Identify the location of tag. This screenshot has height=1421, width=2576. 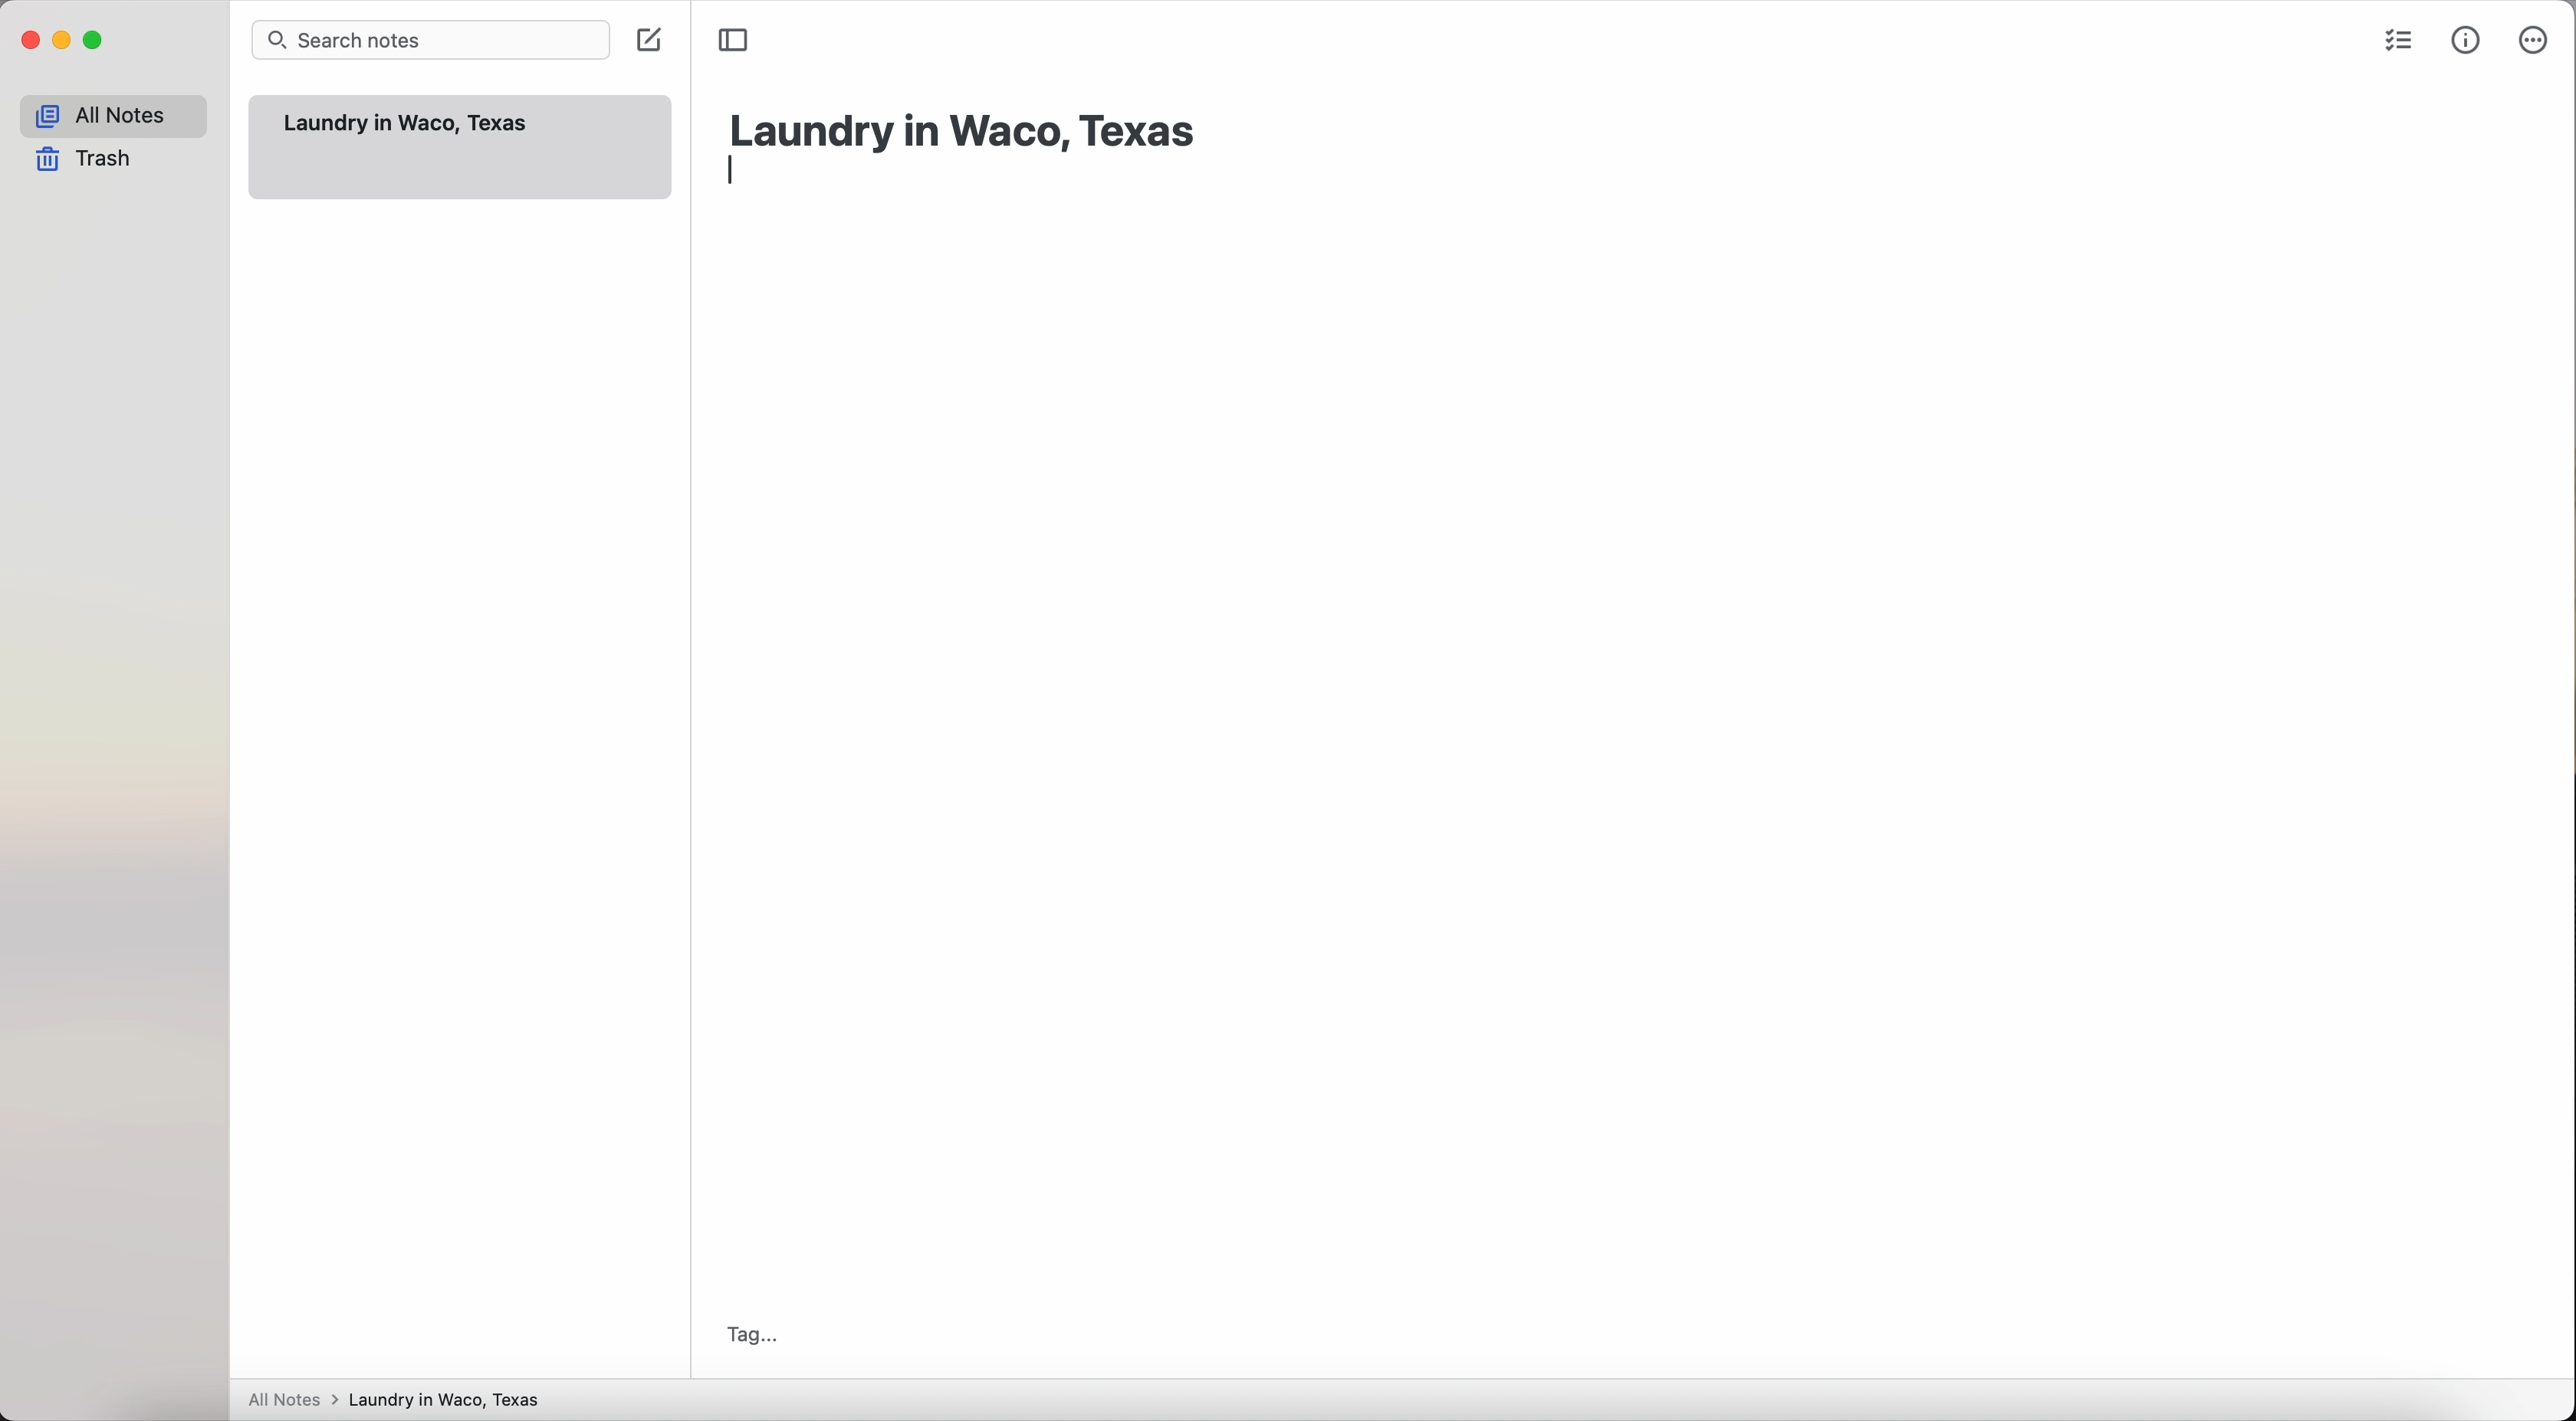
(746, 1335).